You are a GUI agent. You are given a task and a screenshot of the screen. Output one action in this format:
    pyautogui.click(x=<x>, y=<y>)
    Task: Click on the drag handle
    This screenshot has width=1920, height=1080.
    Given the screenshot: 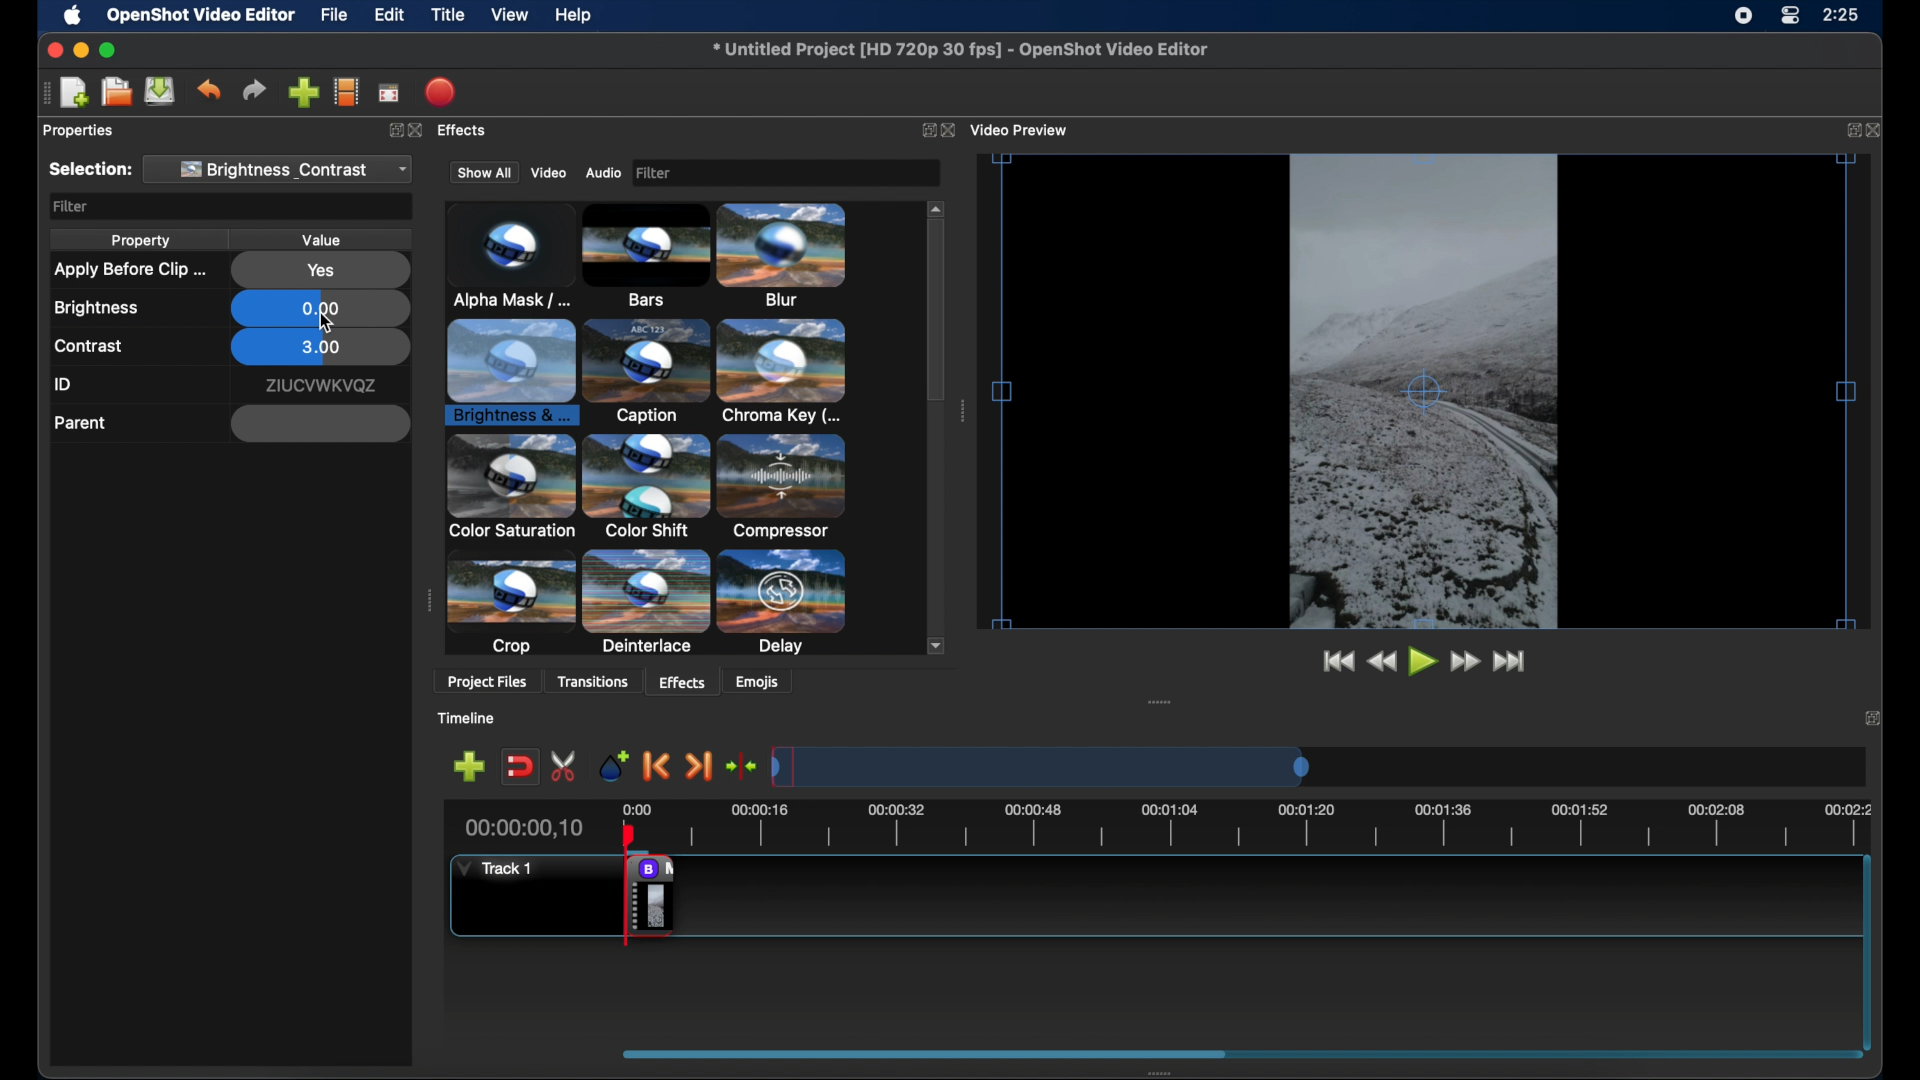 What is the action you would take?
    pyautogui.click(x=43, y=93)
    